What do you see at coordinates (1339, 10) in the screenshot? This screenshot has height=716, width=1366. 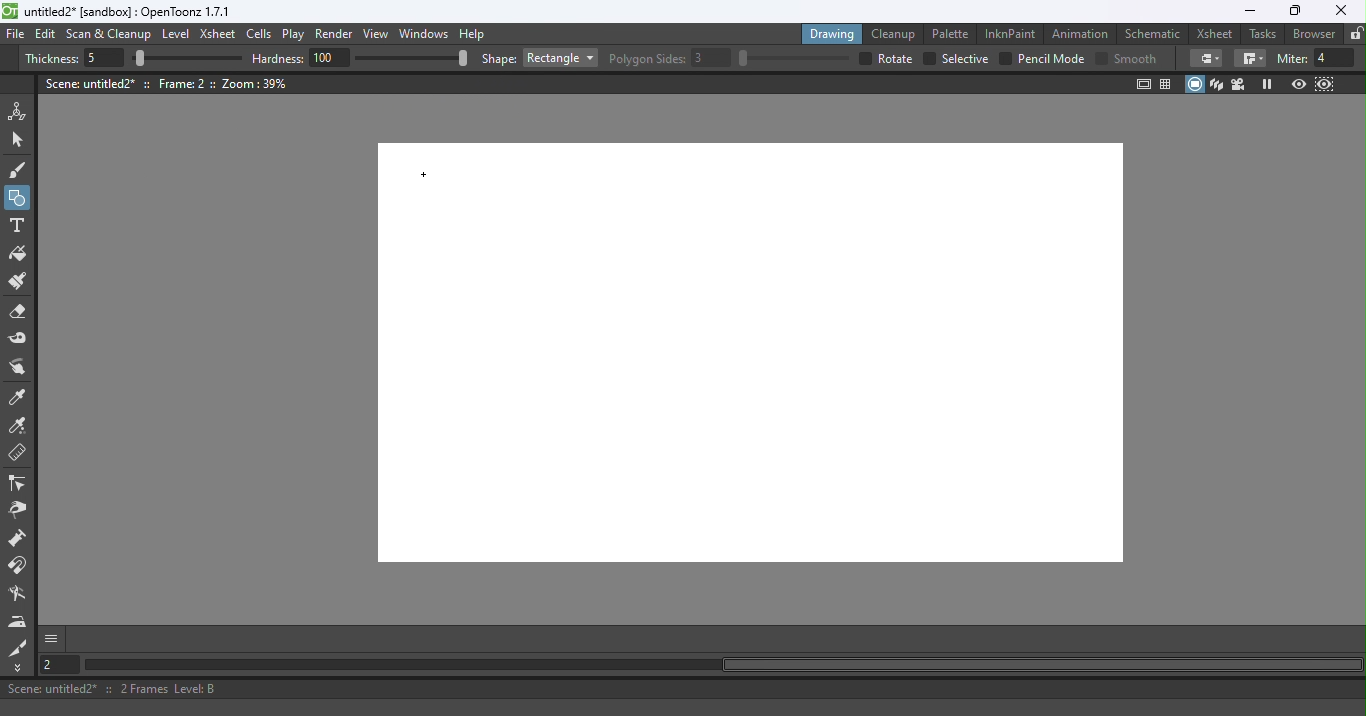 I see `Close` at bounding box center [1339, 10].